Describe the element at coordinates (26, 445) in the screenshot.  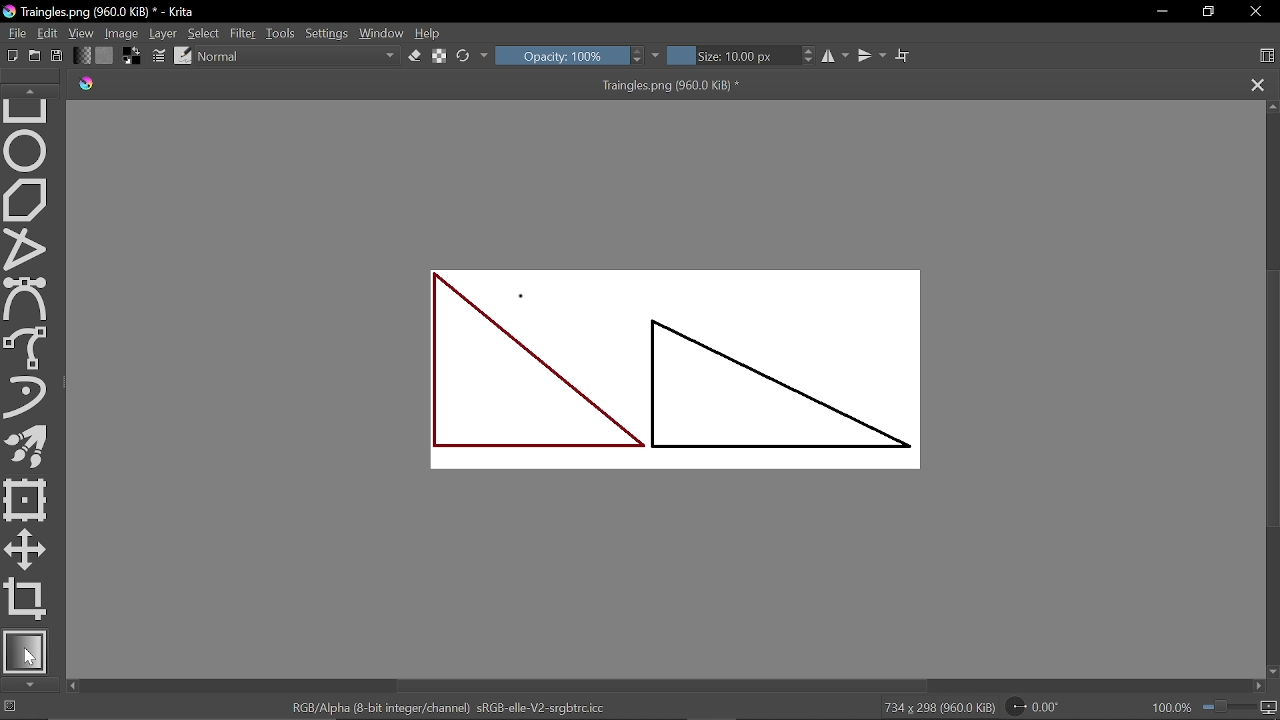
I see `Multibrush tool` at that location.